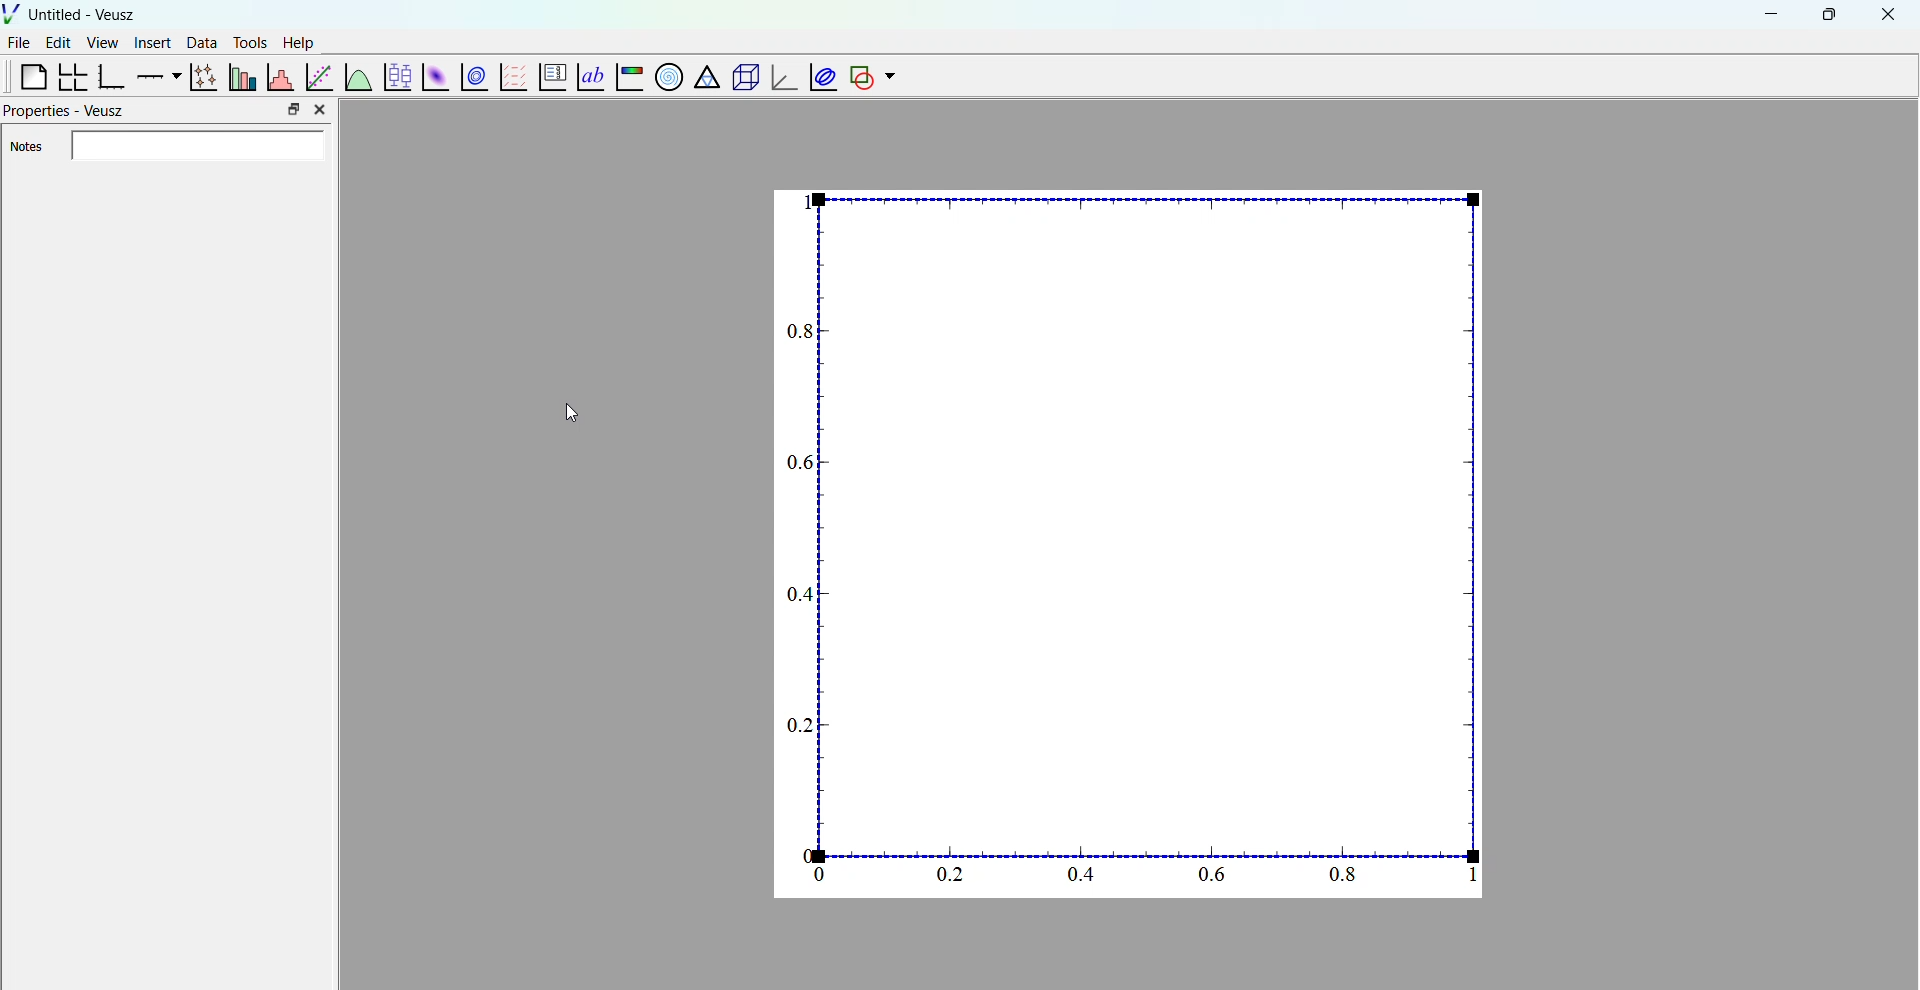 This screenshot has width=1920, height=990. I want to click on close property bar, so click(322, 109).